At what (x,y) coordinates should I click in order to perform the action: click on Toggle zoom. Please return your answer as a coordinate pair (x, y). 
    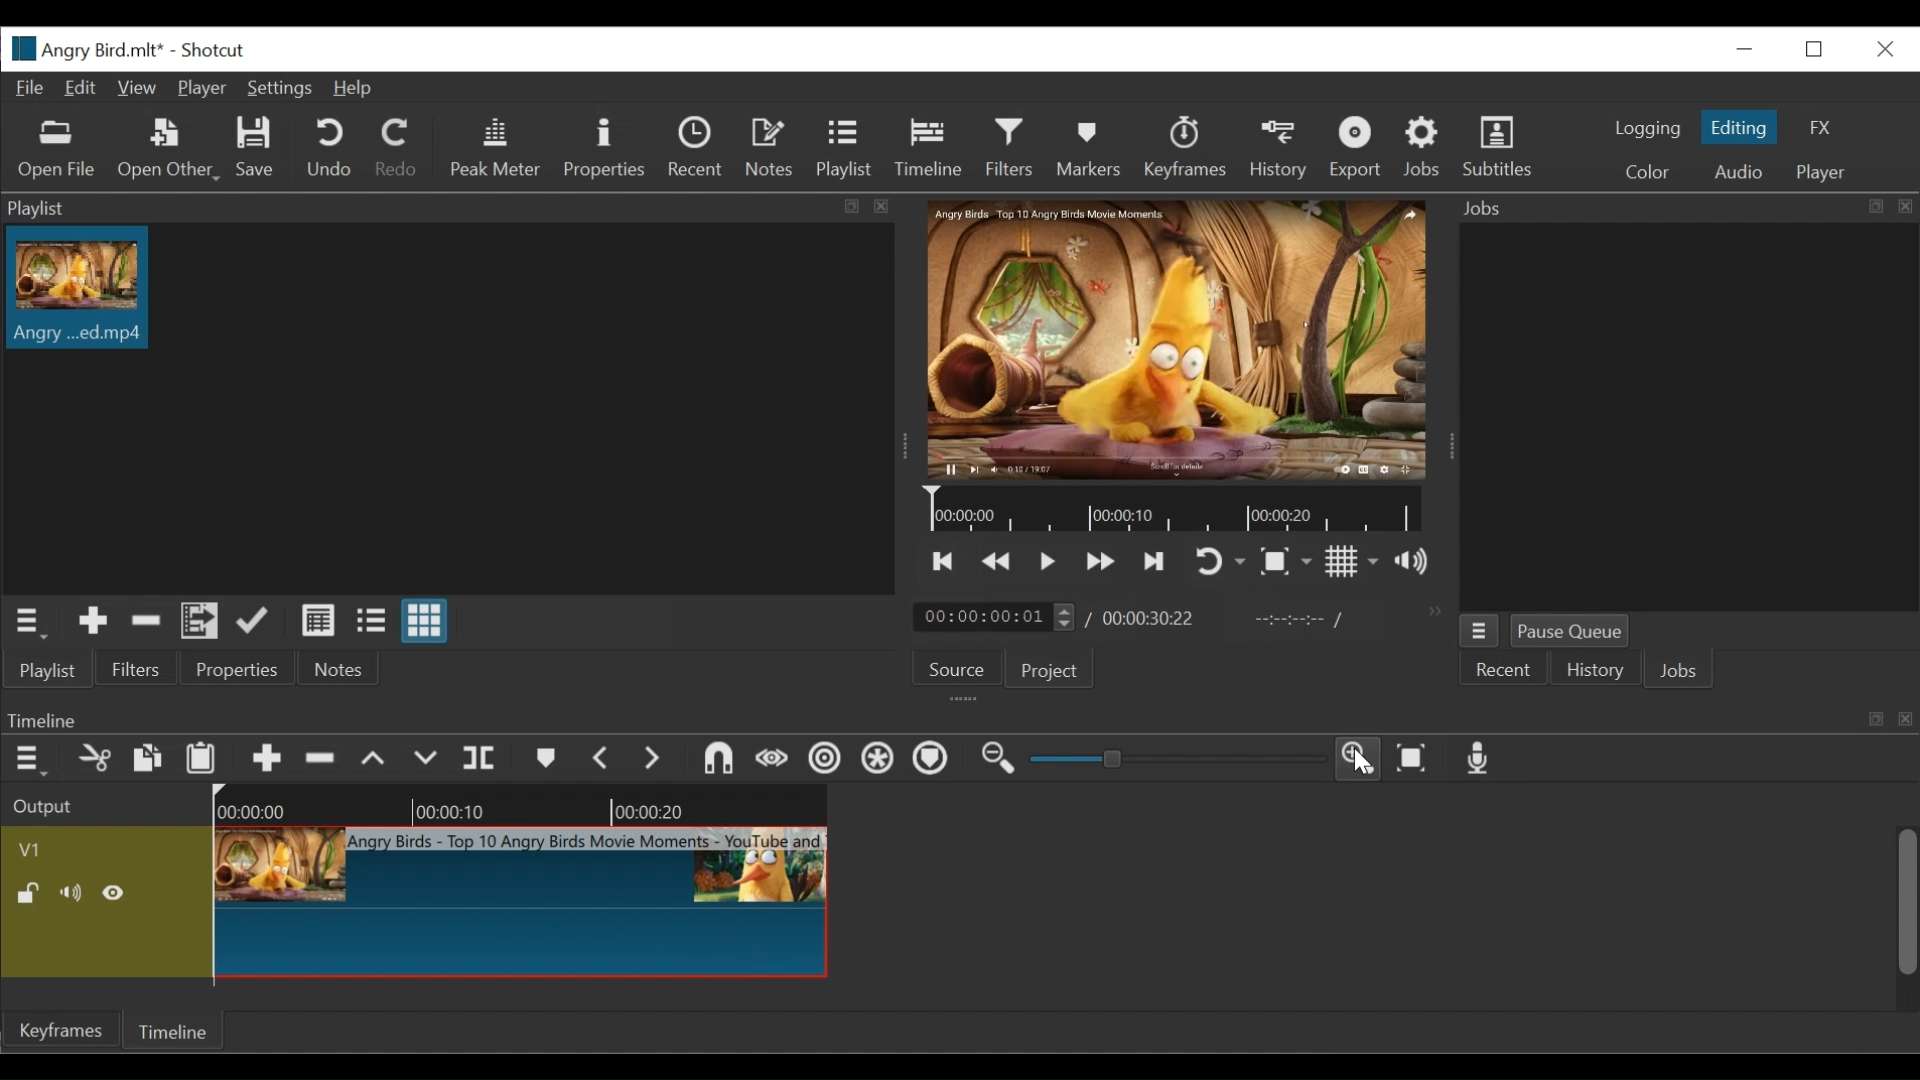
    Looking at the image, I should click on (1286, 561).